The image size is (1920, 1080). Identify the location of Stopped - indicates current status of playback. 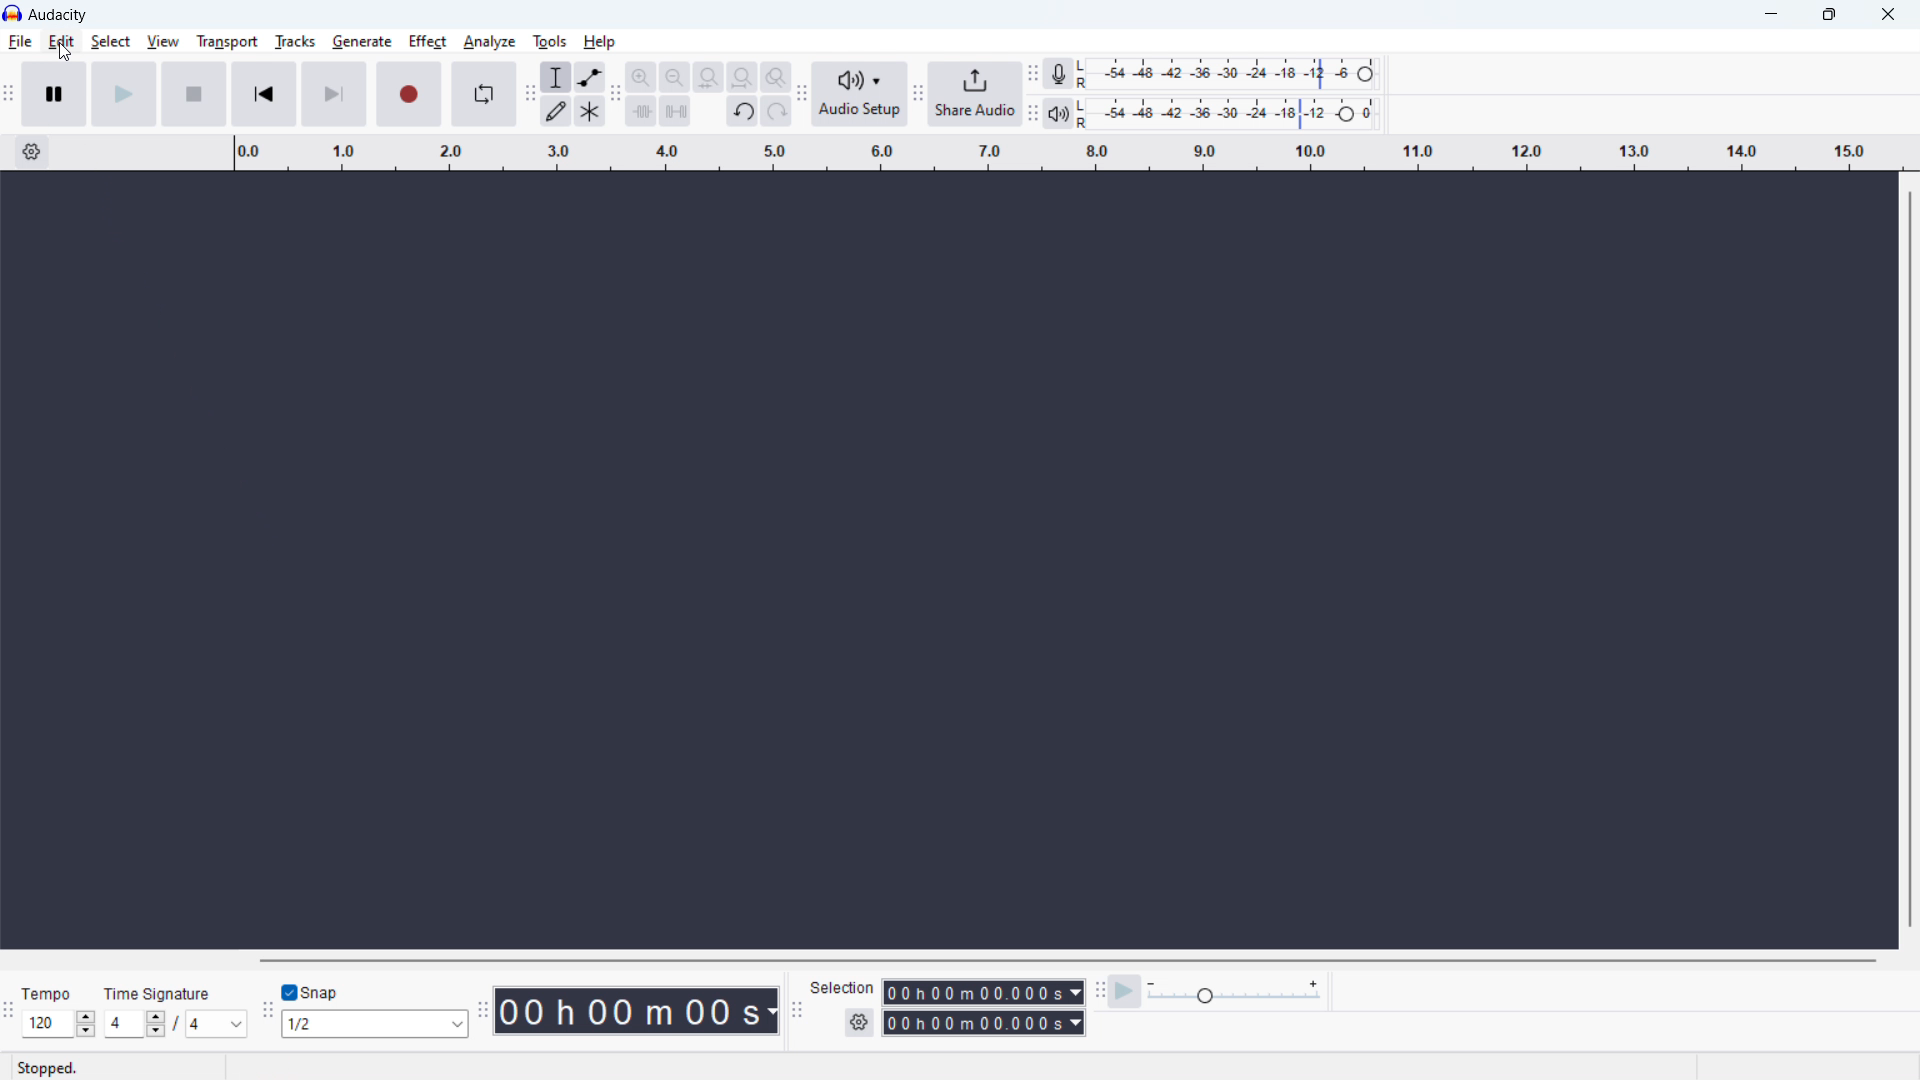
(115, 1067).